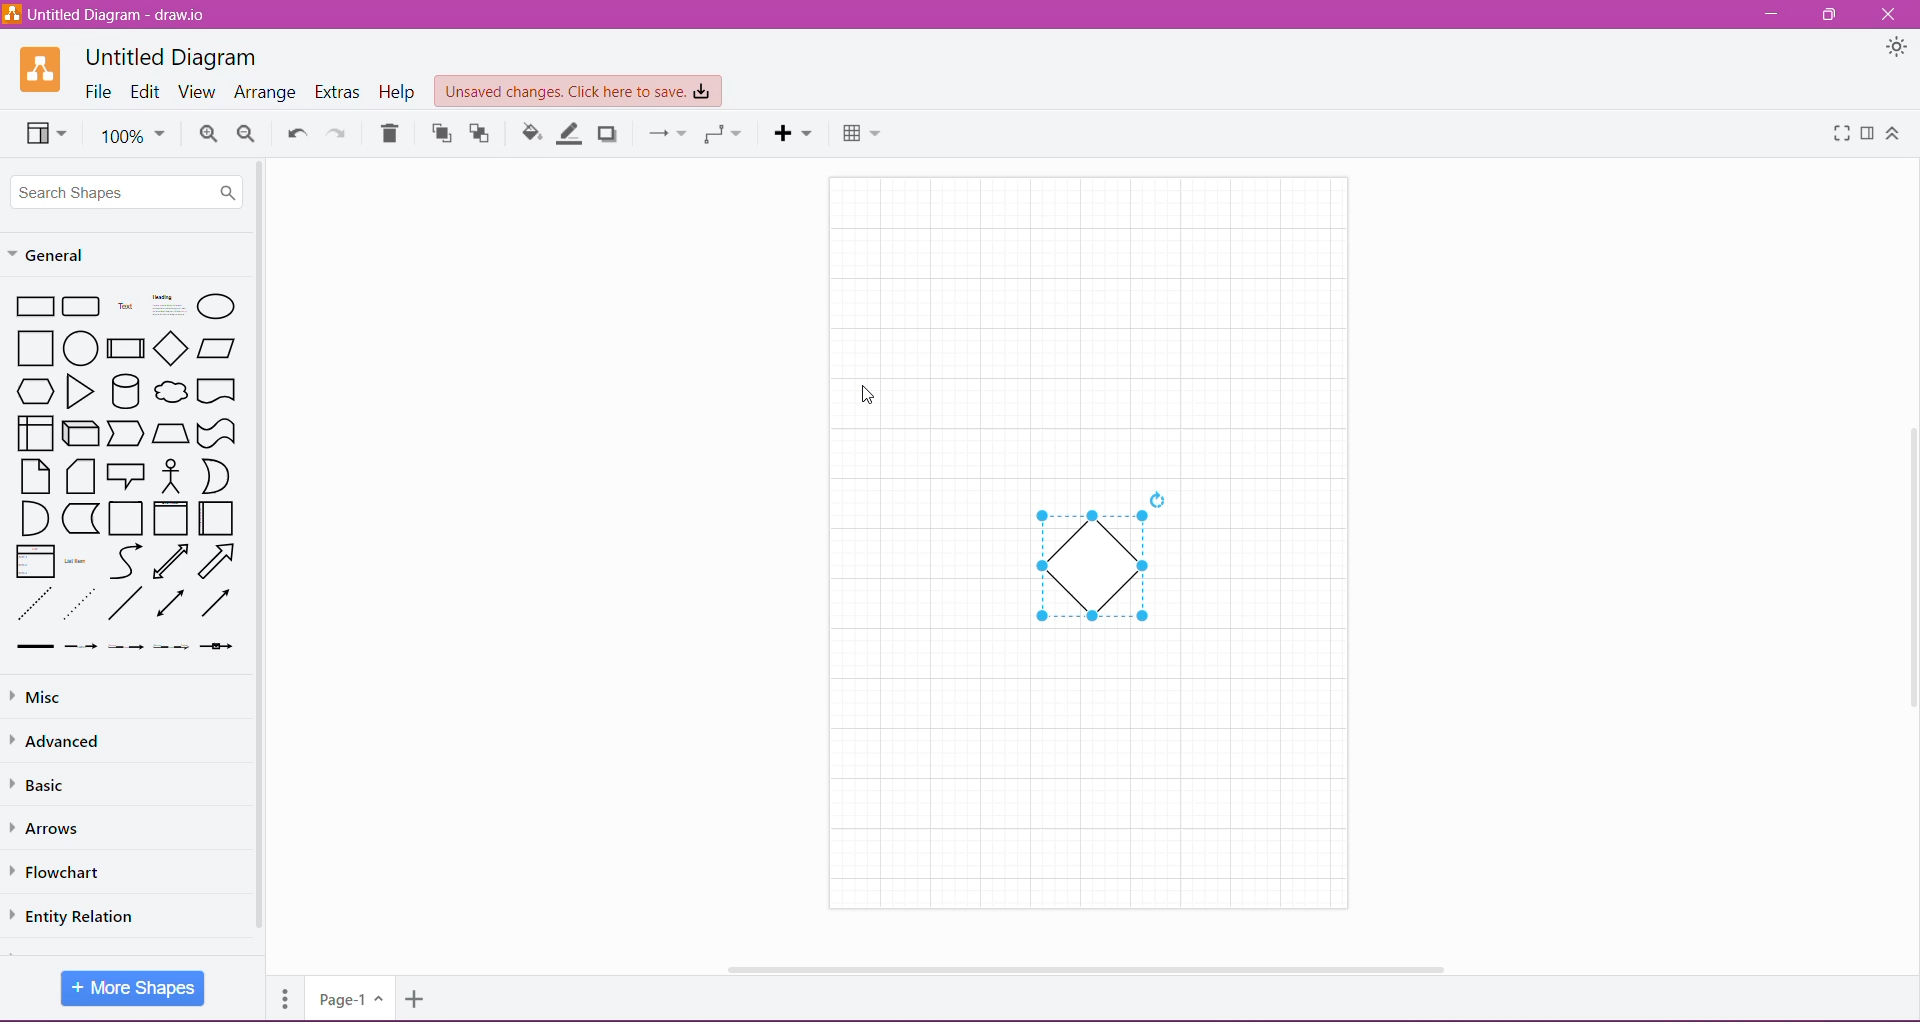  Describe the element at coordinates (126, 192) in the screenshot. I see `Search Shapes` at that location.